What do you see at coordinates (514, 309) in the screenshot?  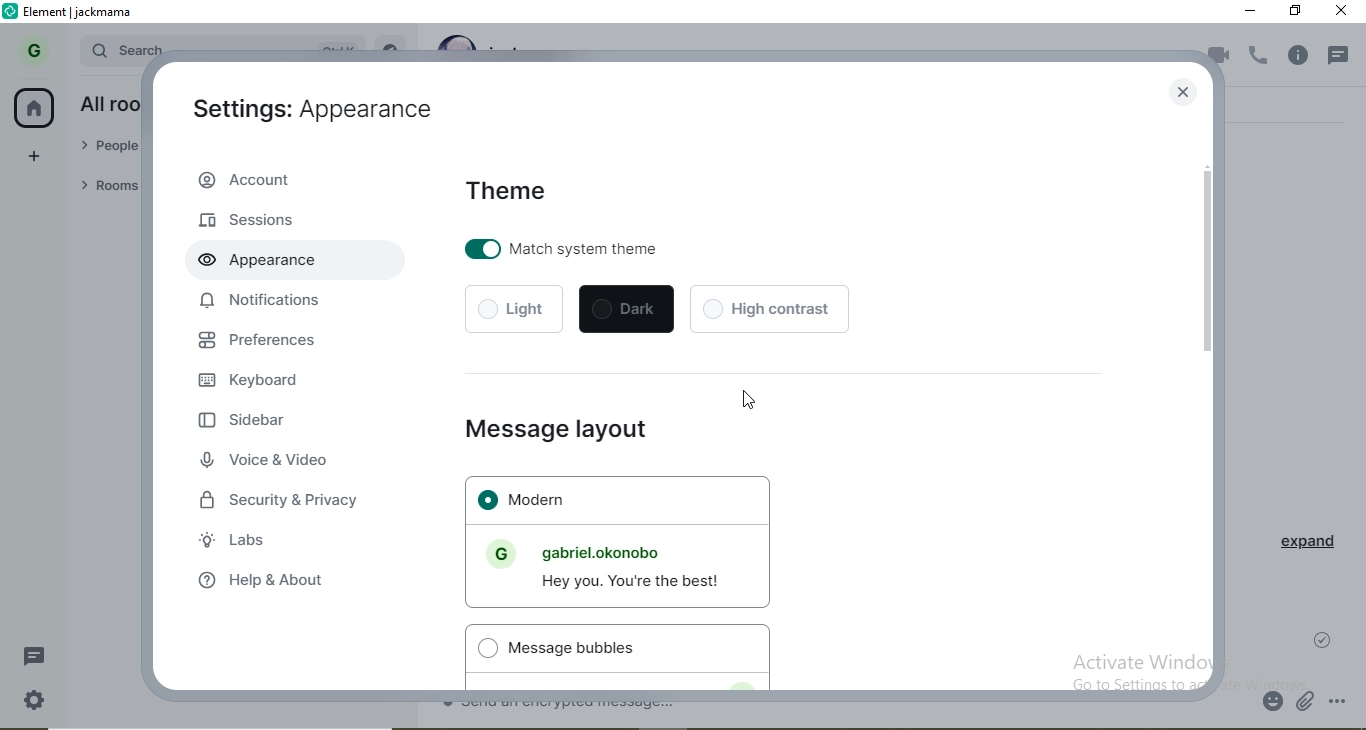 I see `light` at bounding box center [514, 309].